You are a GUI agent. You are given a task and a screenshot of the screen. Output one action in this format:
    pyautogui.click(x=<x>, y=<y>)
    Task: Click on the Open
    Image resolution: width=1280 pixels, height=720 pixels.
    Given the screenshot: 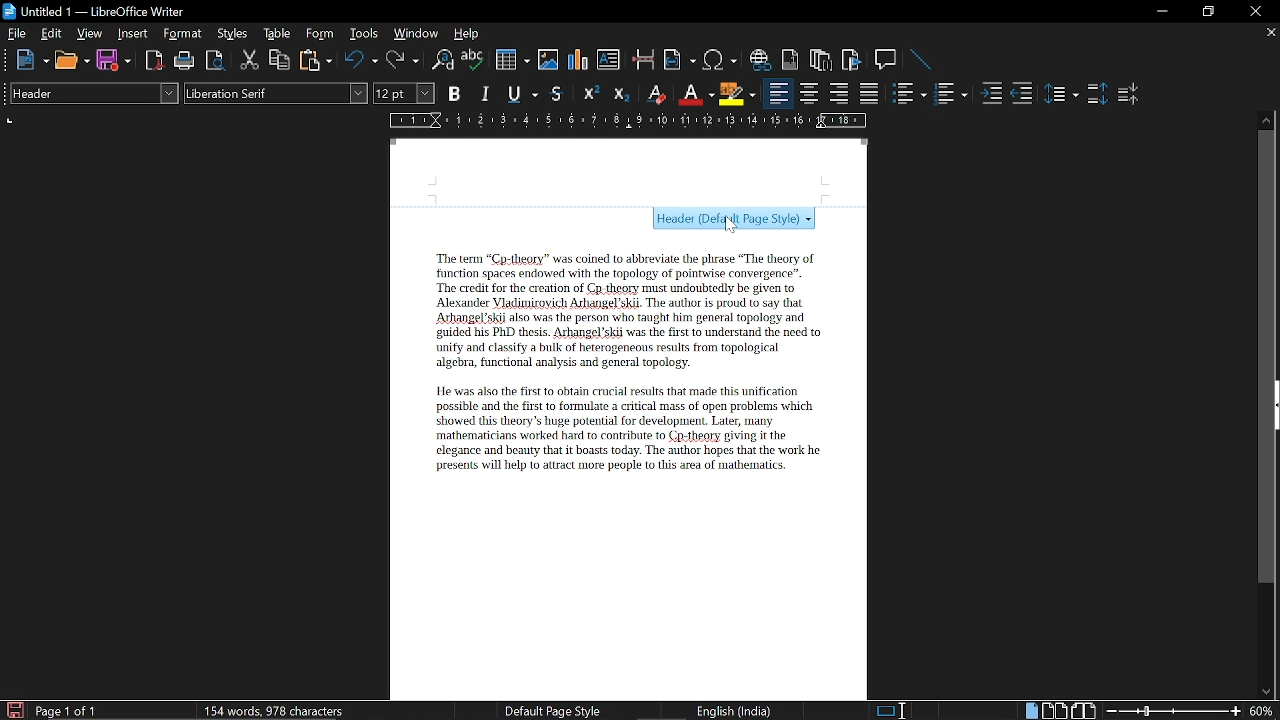 What is the action you would take?
    pyautogui.click(x=72, y=61)
    